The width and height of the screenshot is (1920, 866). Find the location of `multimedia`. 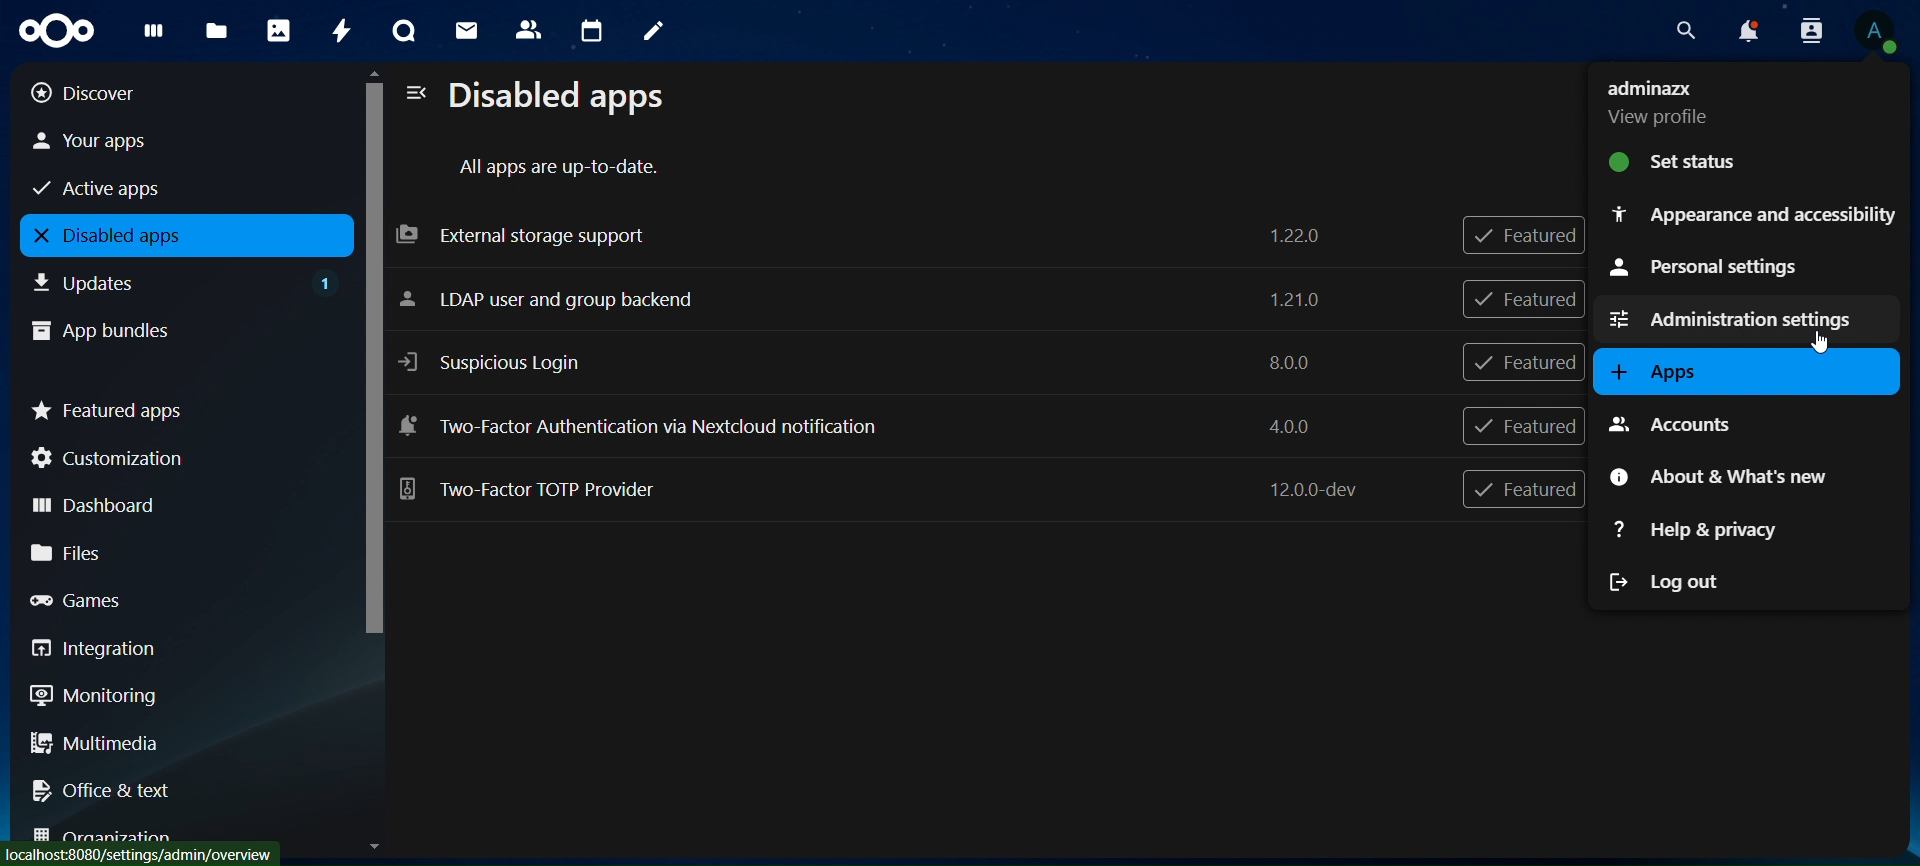

multimedia is located at coordinates (178, 747).